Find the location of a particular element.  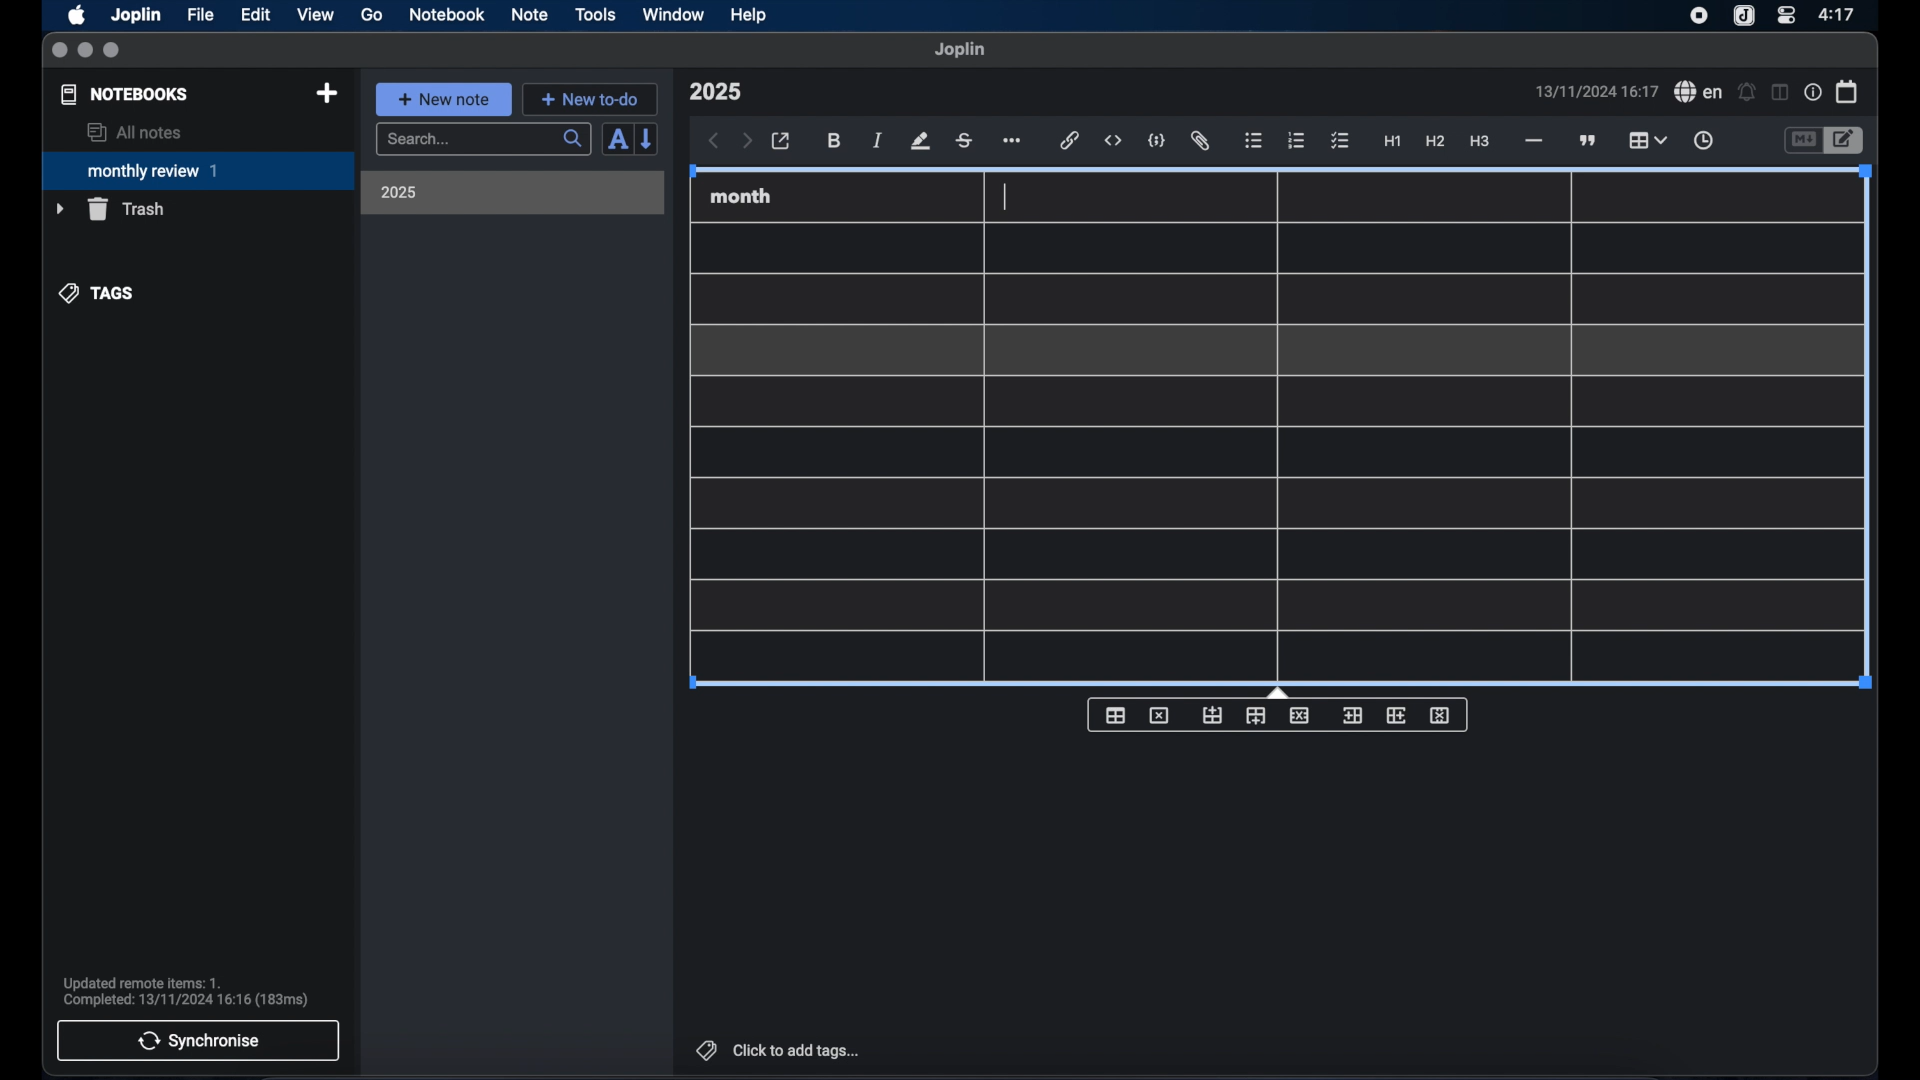

new note is located at coordinates (443, 99).